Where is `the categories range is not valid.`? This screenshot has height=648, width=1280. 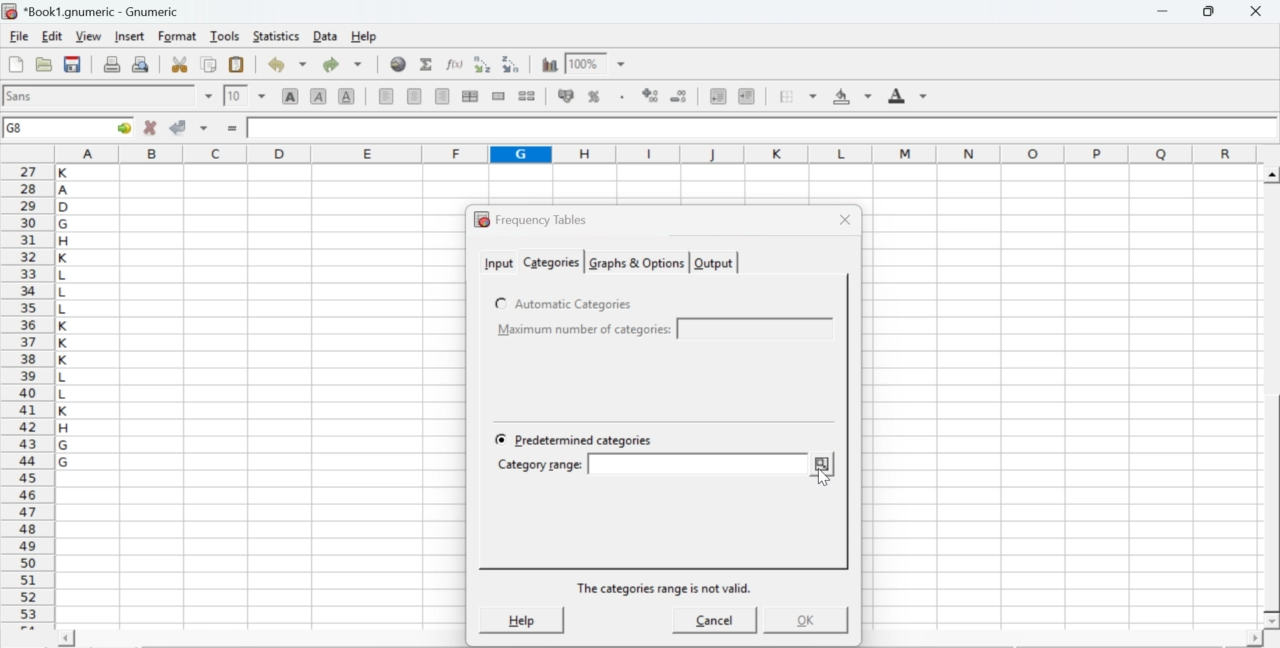 the categories range is not valid. is located at coordinates (664, 587).